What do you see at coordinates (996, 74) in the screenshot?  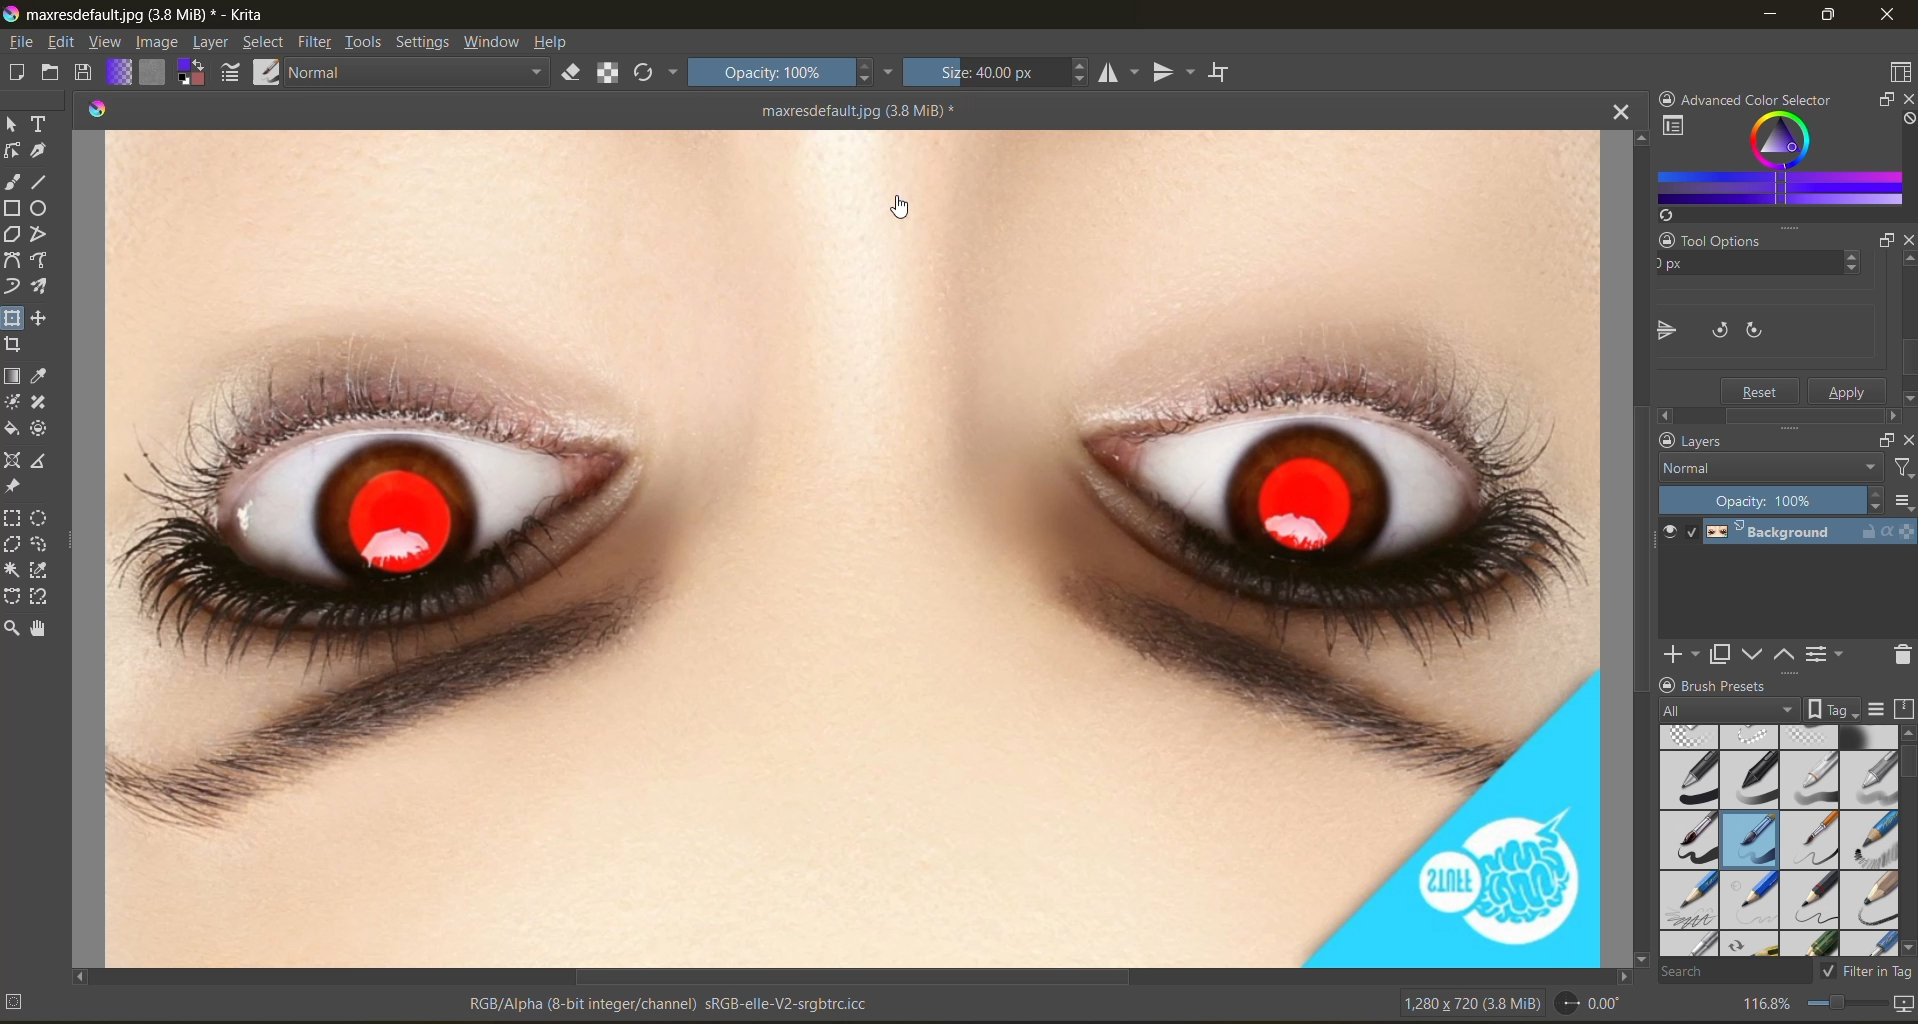 I see `size` at bounding box center [996, 74].